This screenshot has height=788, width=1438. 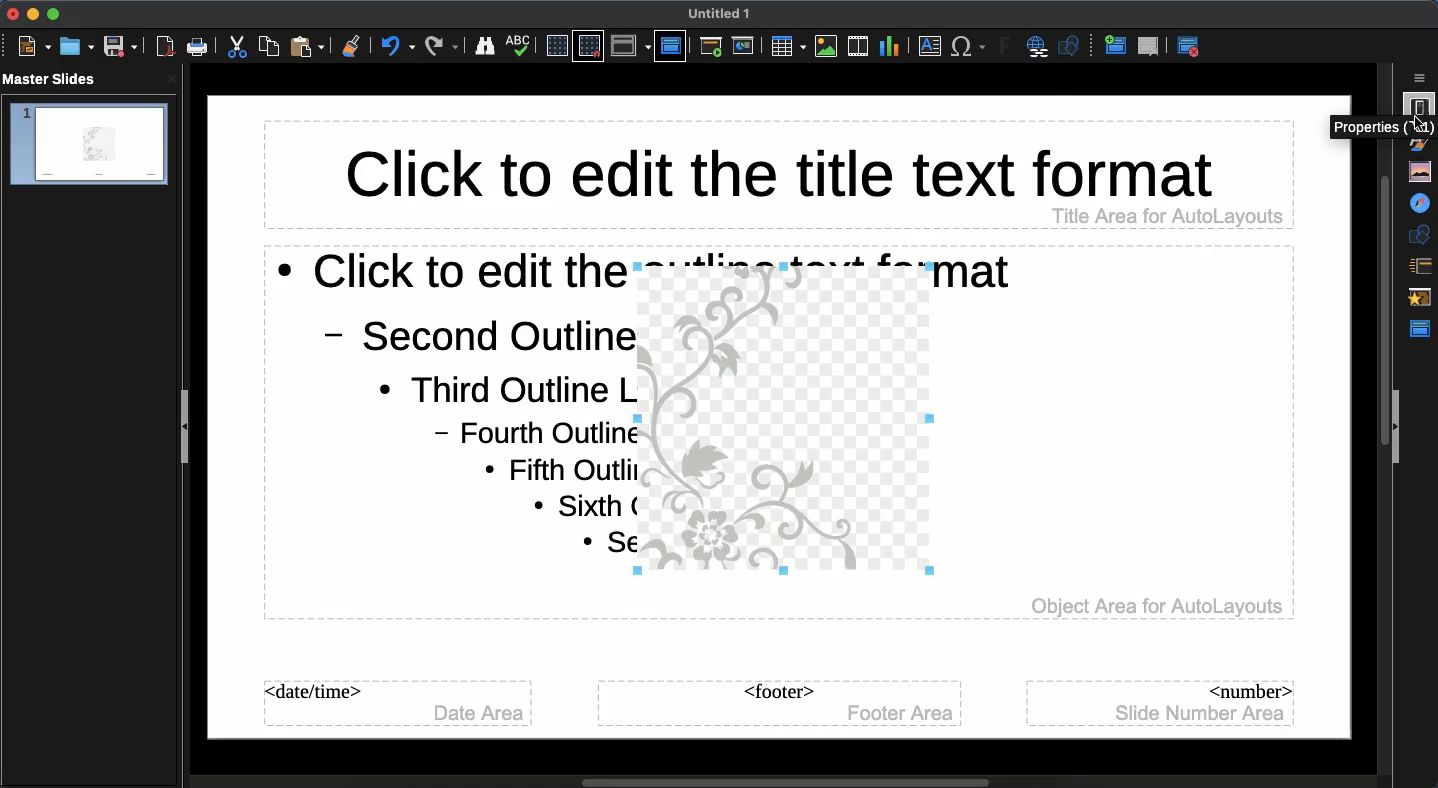 What do you see at coordinates (1113, 47) in the screenshot?
I see `New master` at bounding box center [1113, 47].